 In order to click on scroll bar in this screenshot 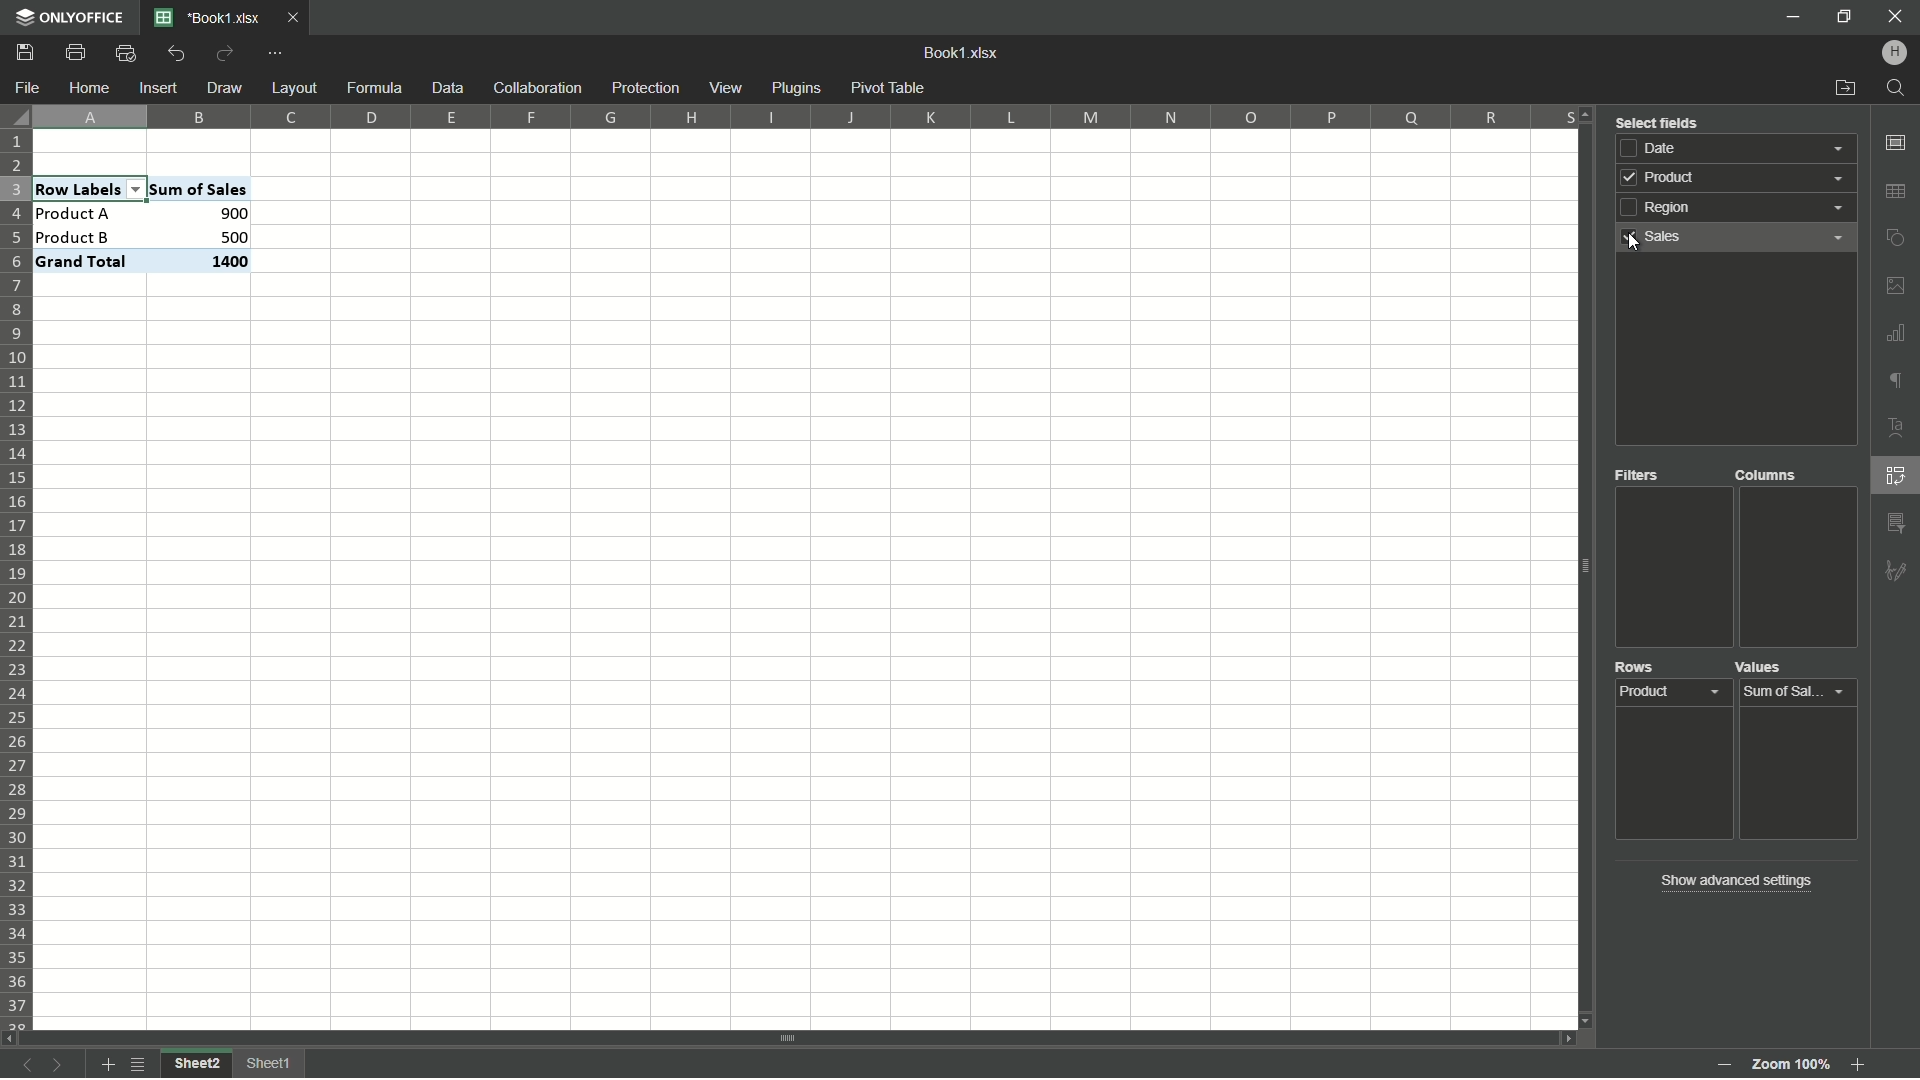, I will do `click(790, 1037)`.